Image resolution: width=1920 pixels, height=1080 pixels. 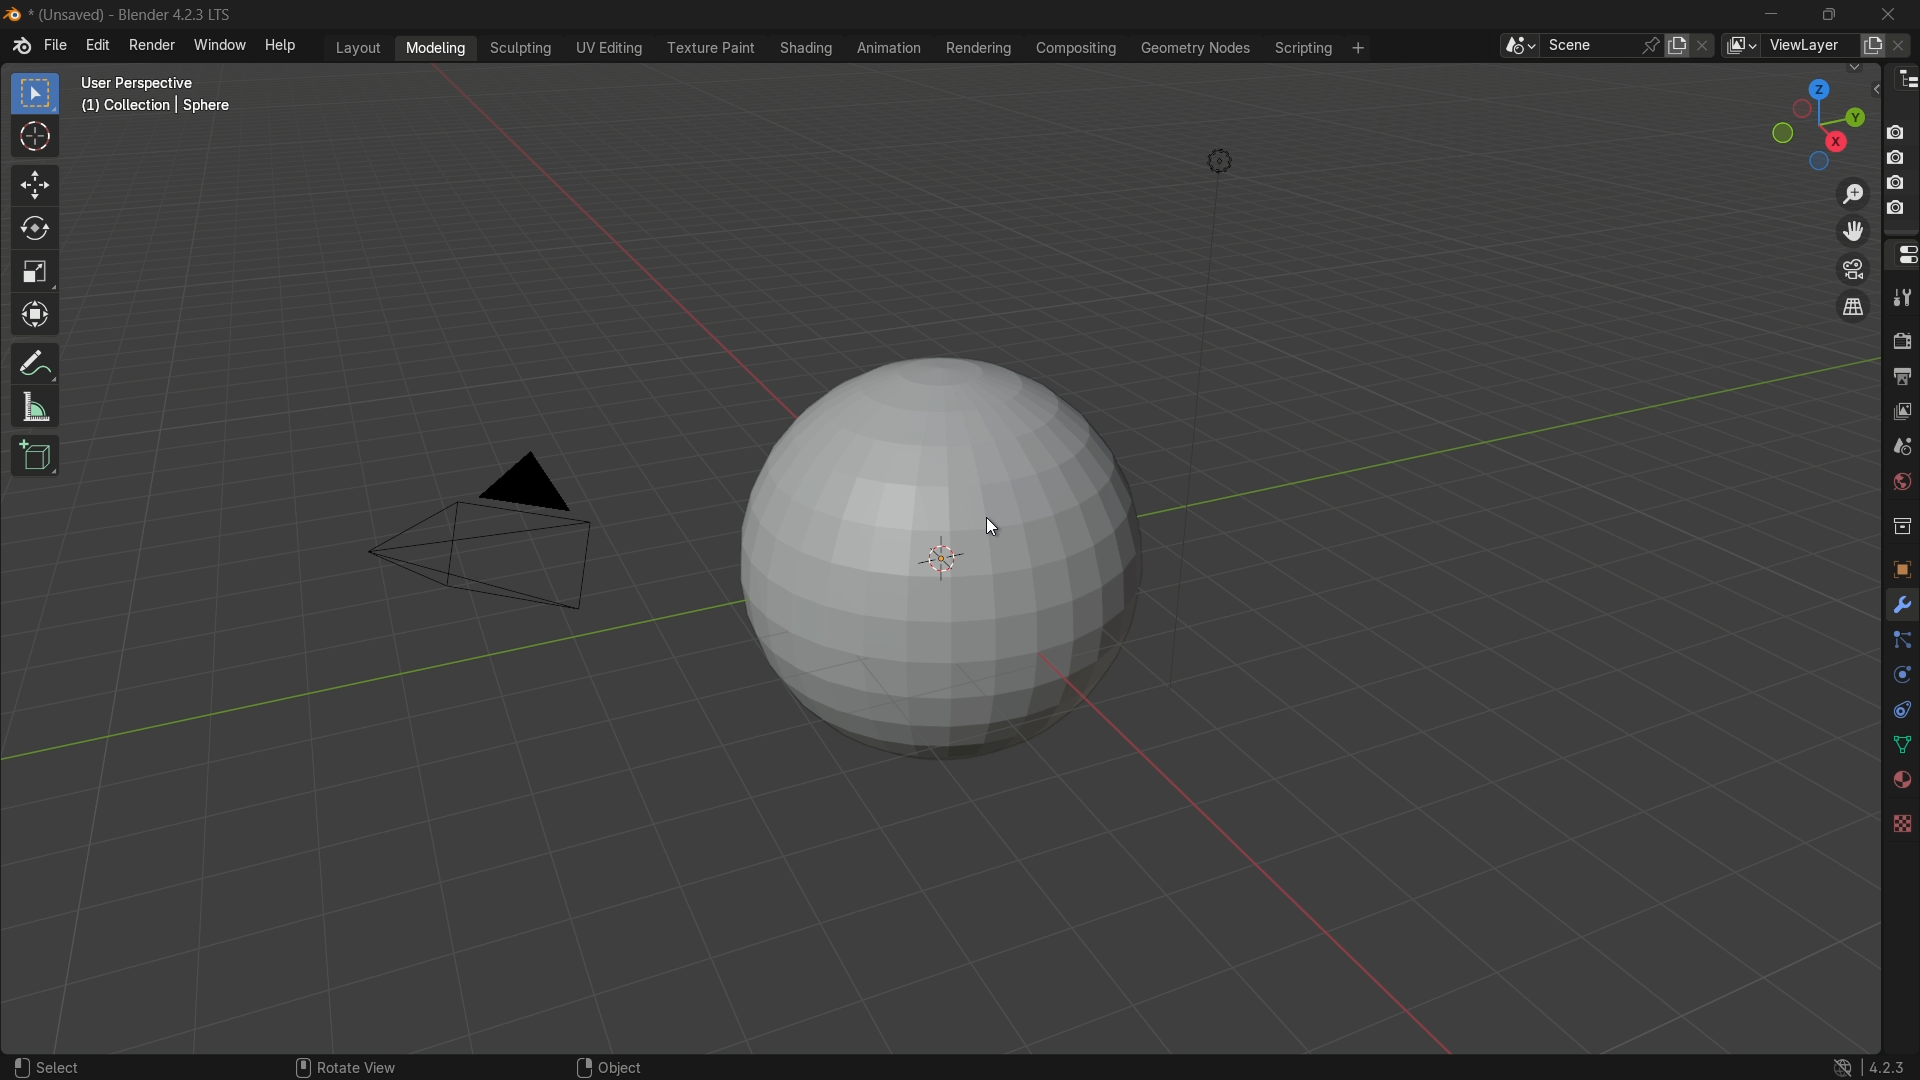 What do you see at coordinates (980, 48) in the screenshot?
I see `rendering menu` at bounding box center [980, 48].